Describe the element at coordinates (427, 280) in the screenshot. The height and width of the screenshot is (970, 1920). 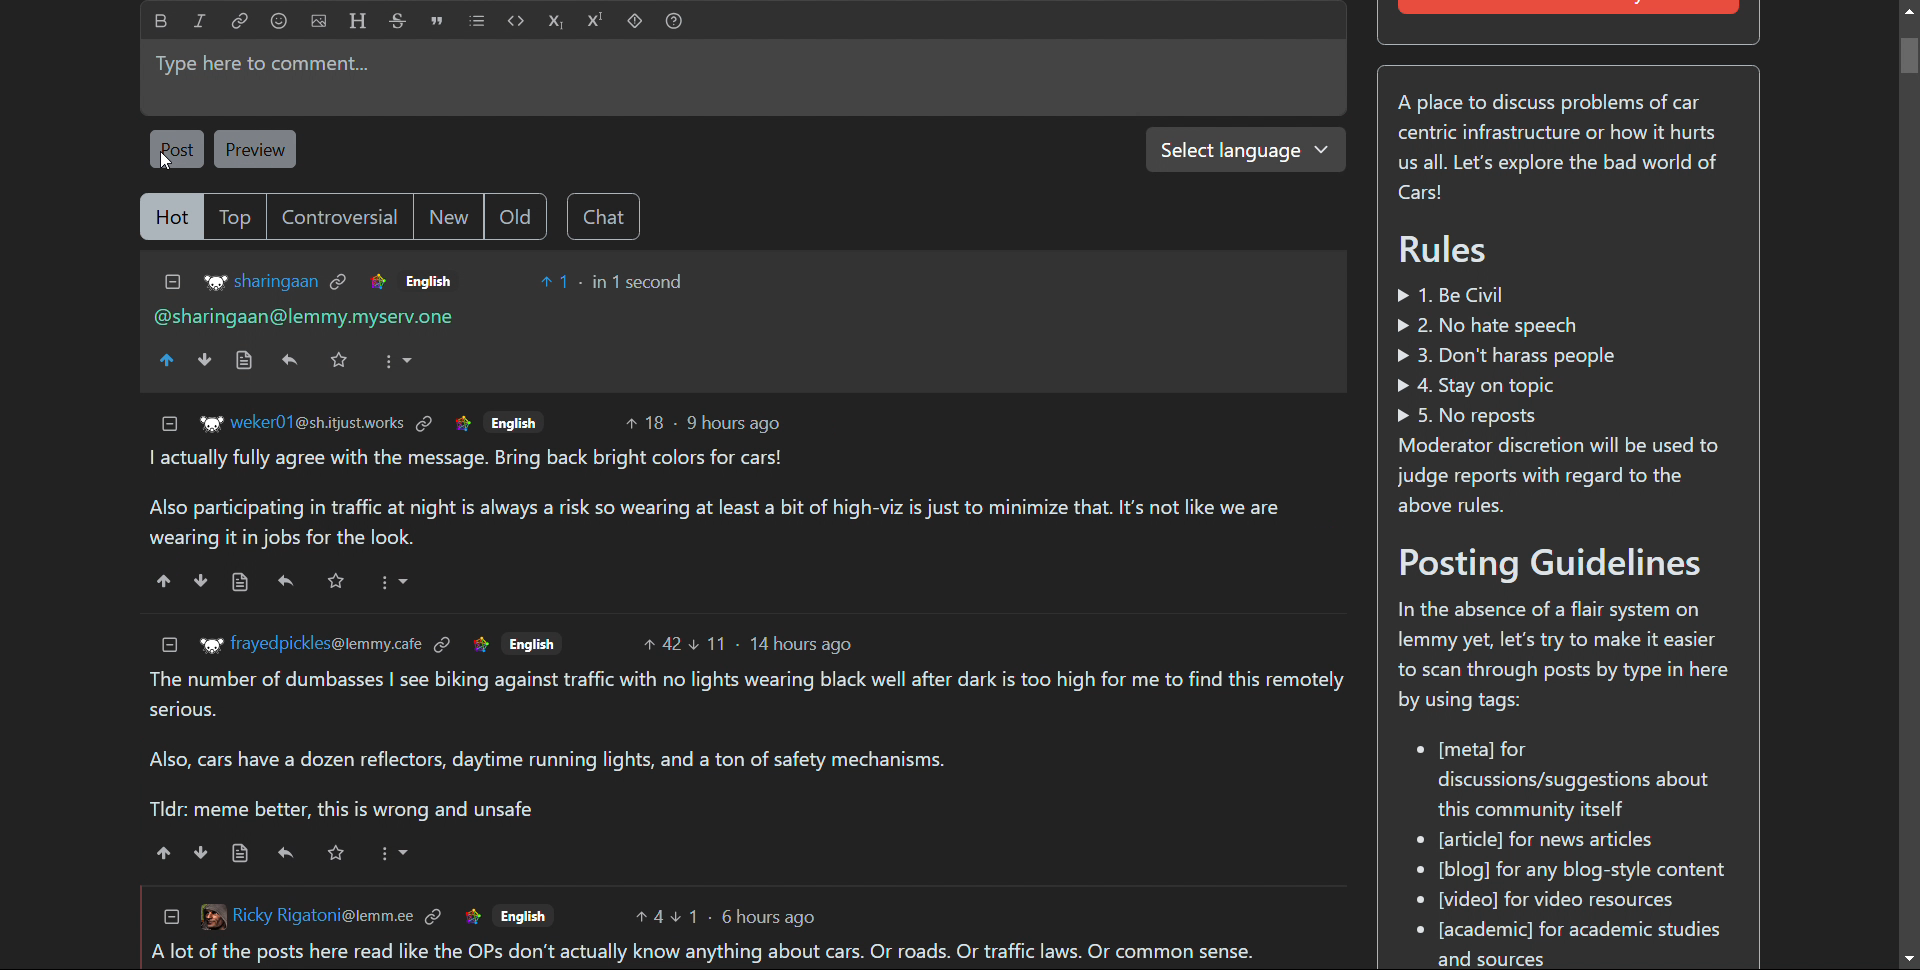
I see `English` at that location.